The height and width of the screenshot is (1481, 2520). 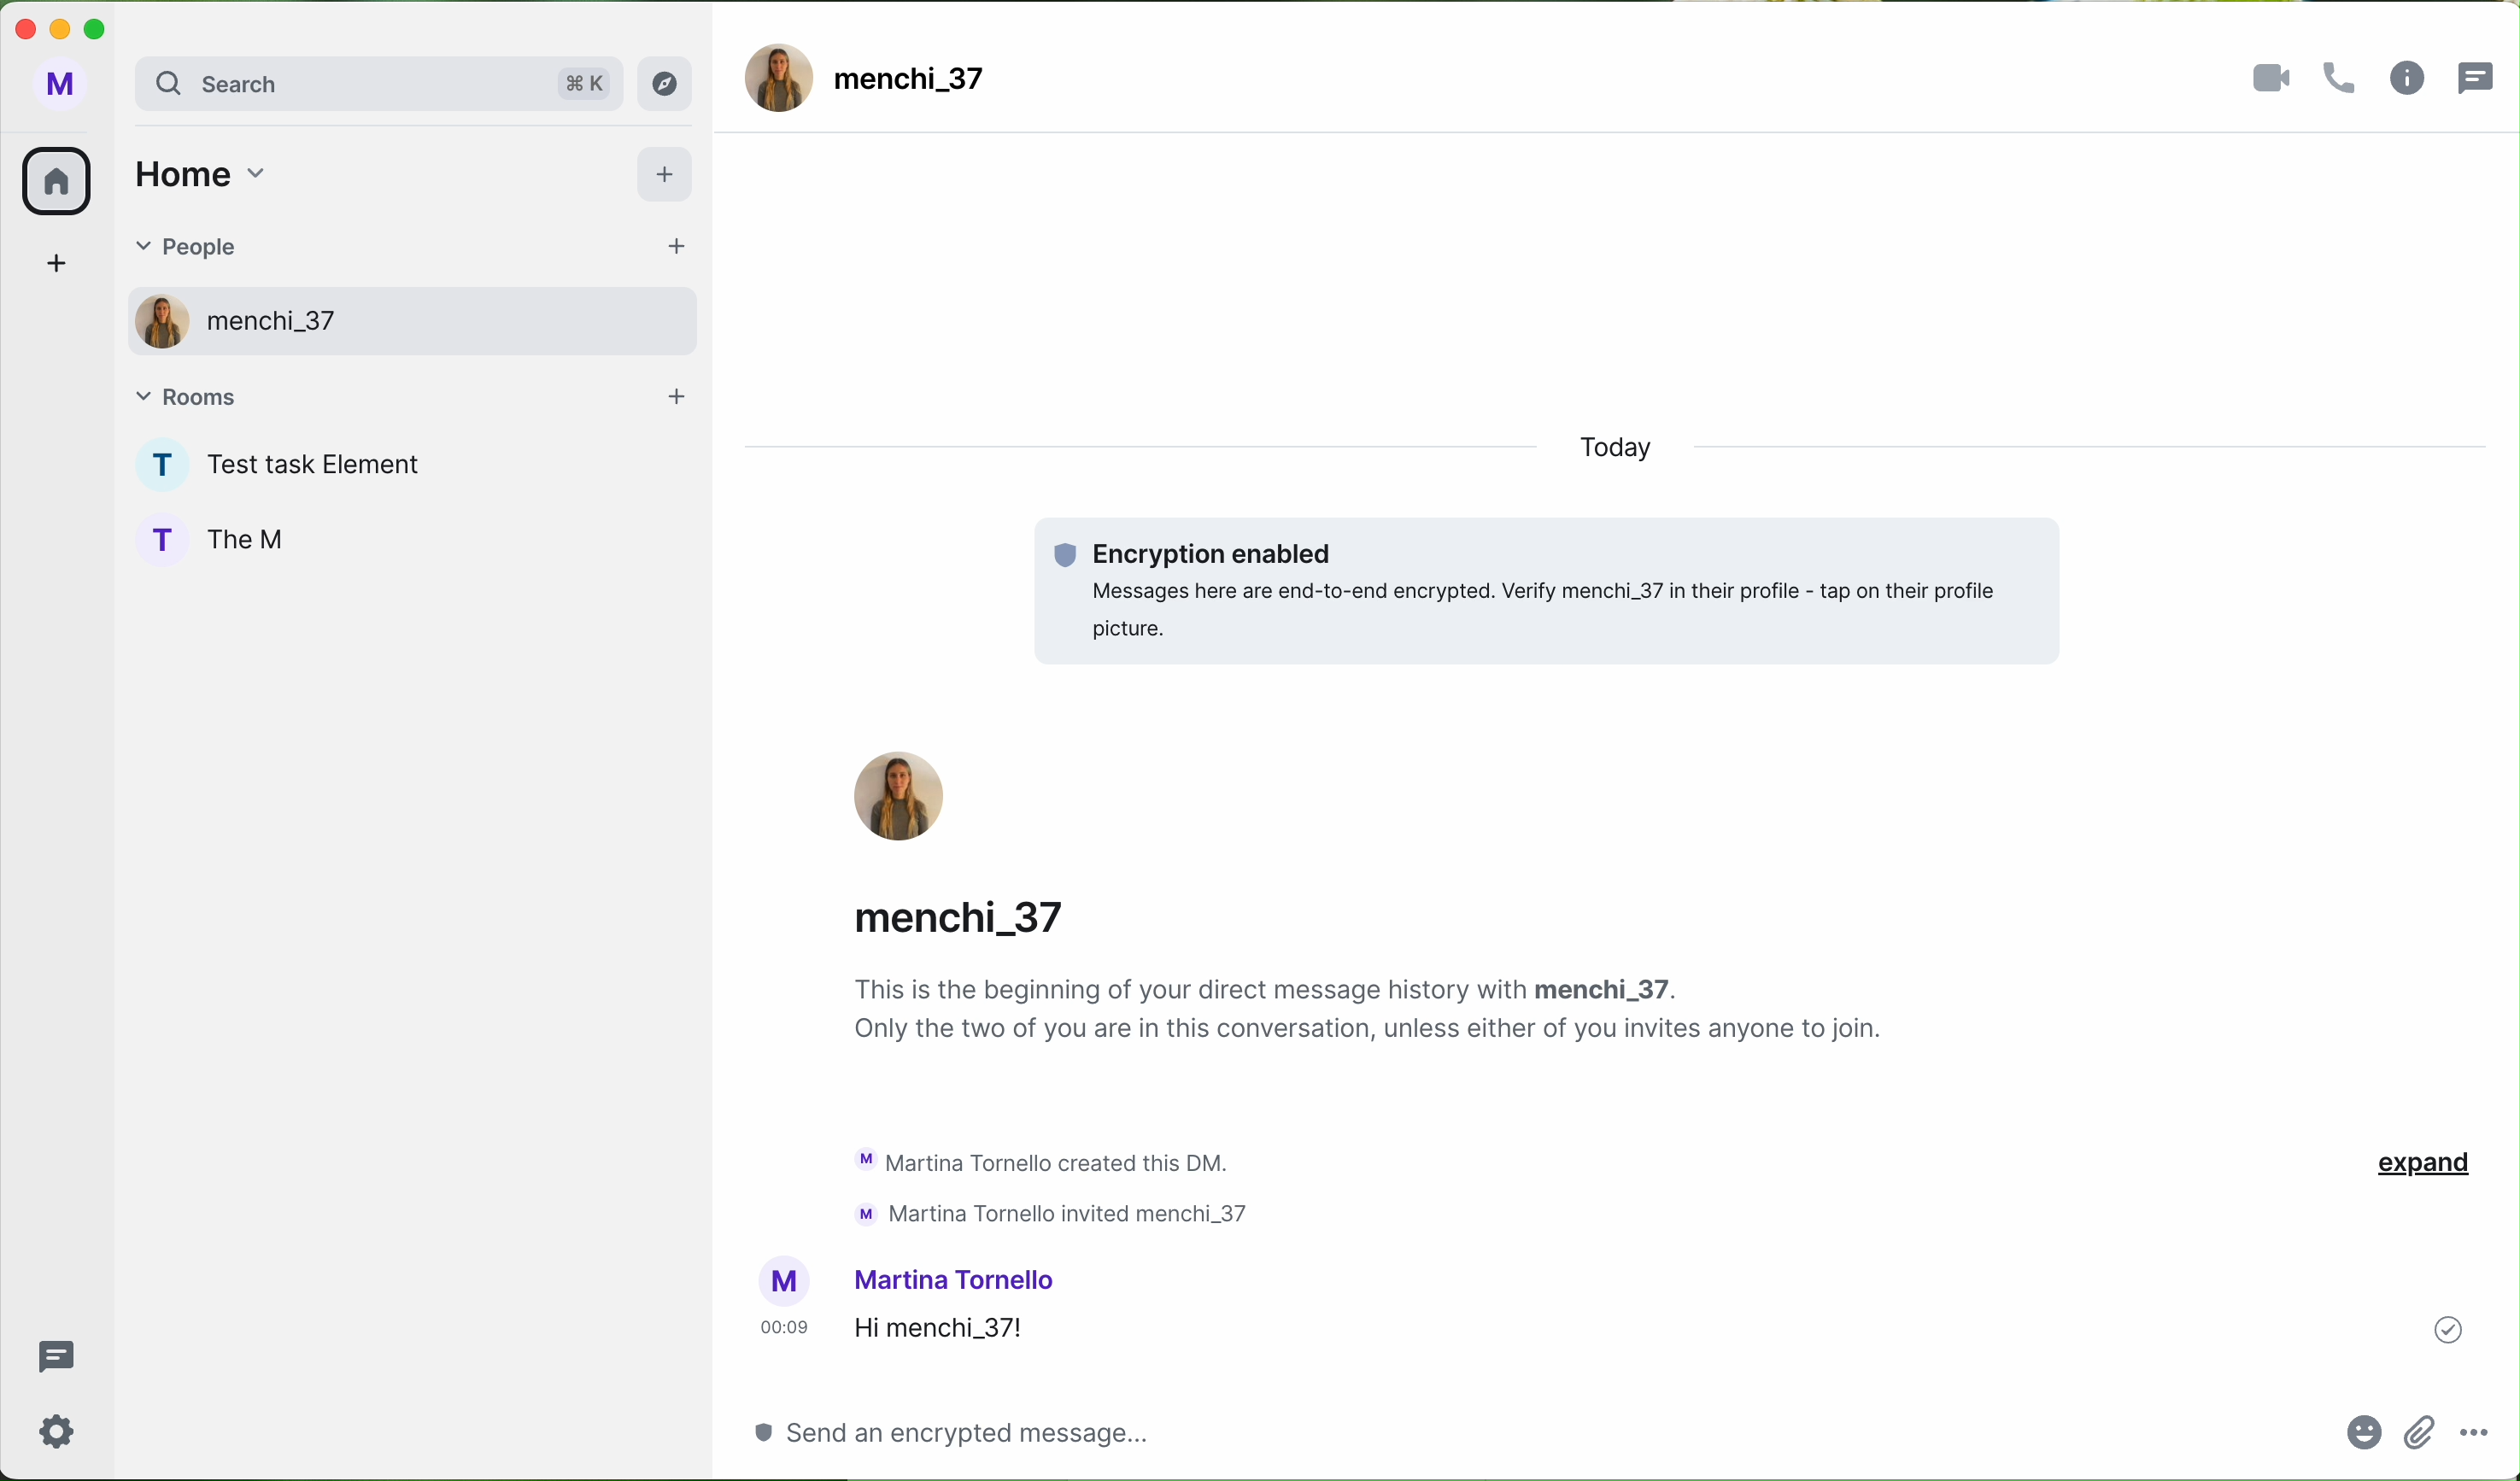 What do you see at coordinates (52, 1357) in the screenshot?
I see `threads` at bounding box center [52, 1357].